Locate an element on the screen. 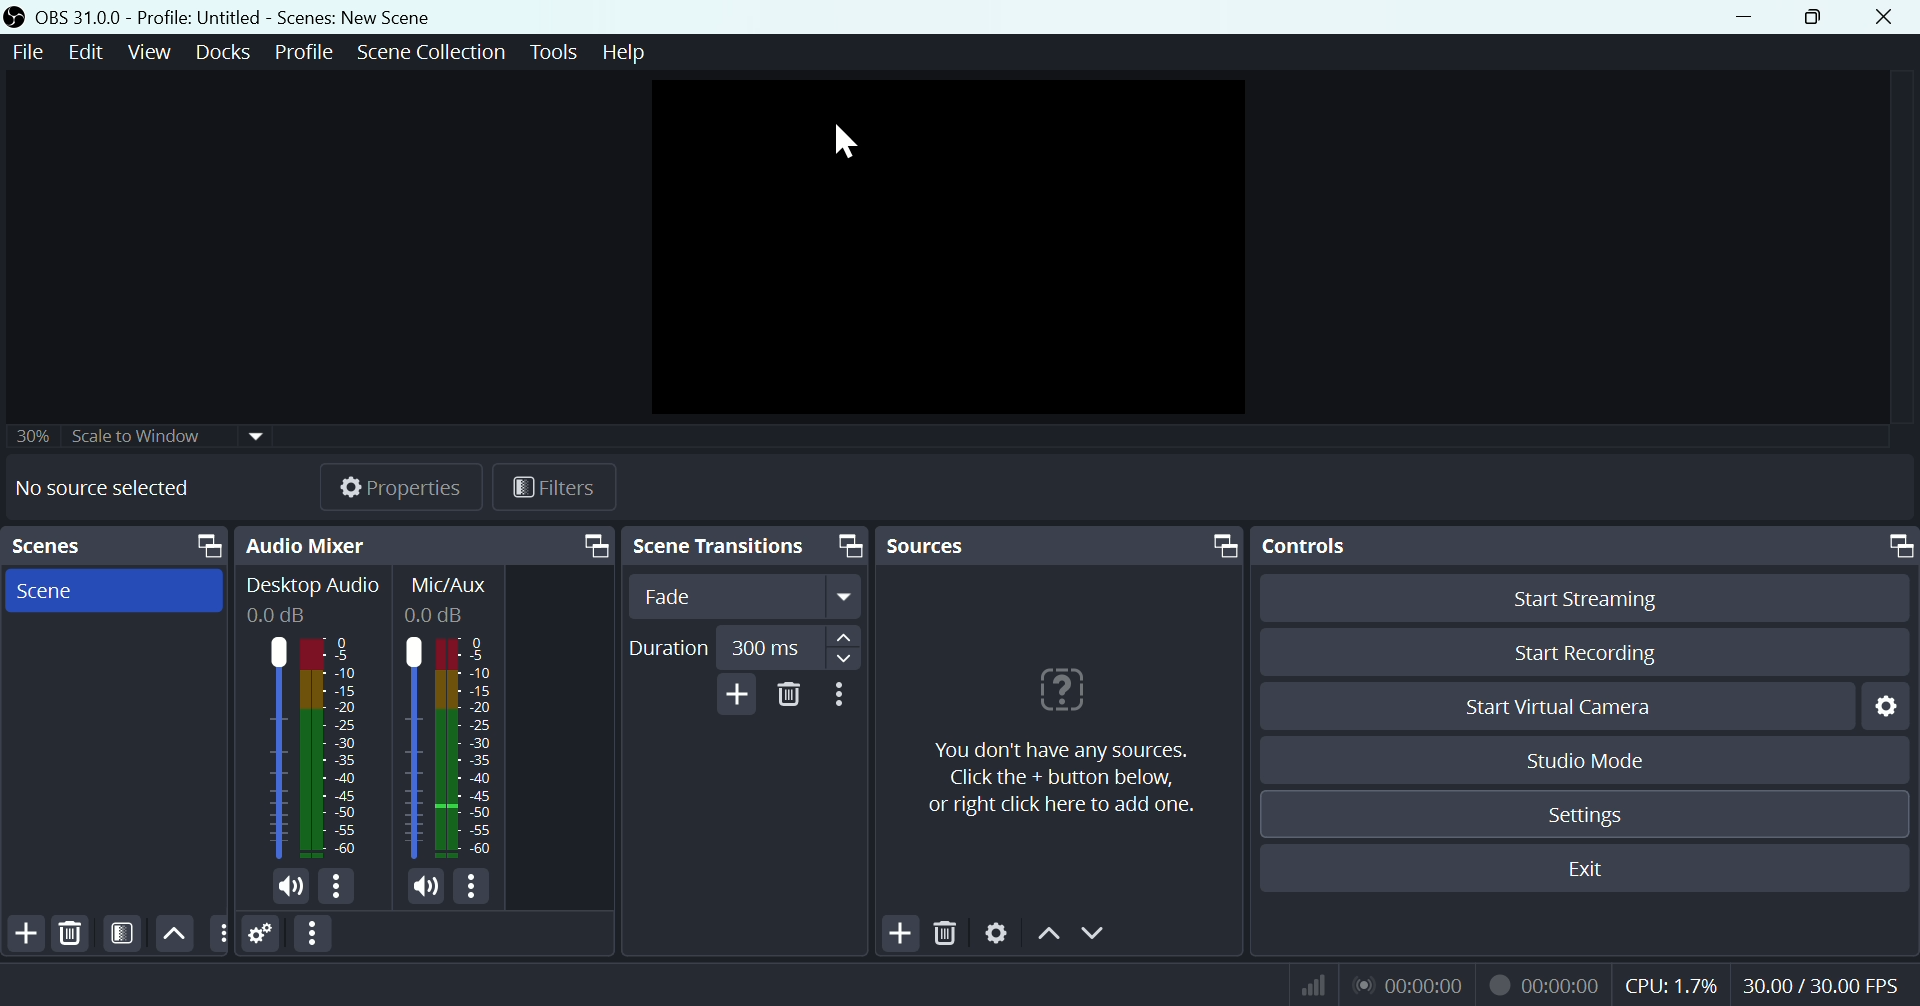  Filters is located at coordinates (558, 488).